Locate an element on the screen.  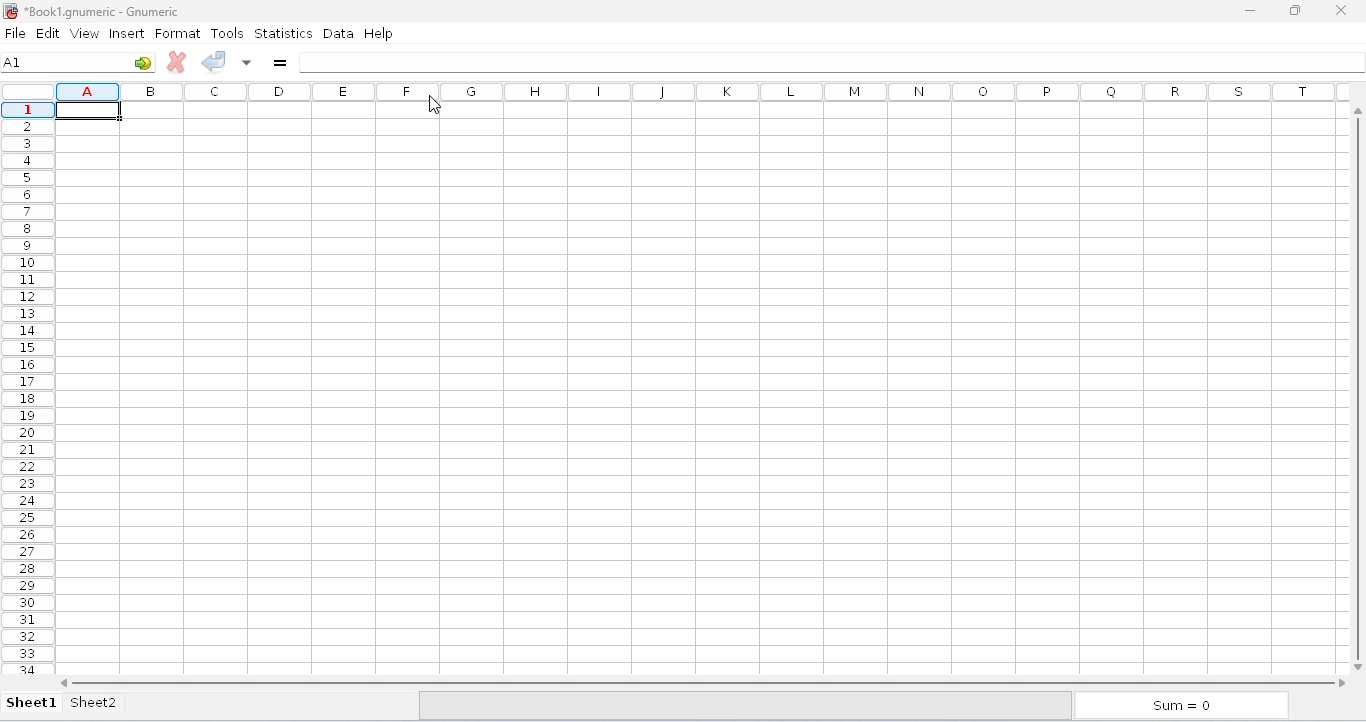
maximize is located at coordinates (1294, 10).